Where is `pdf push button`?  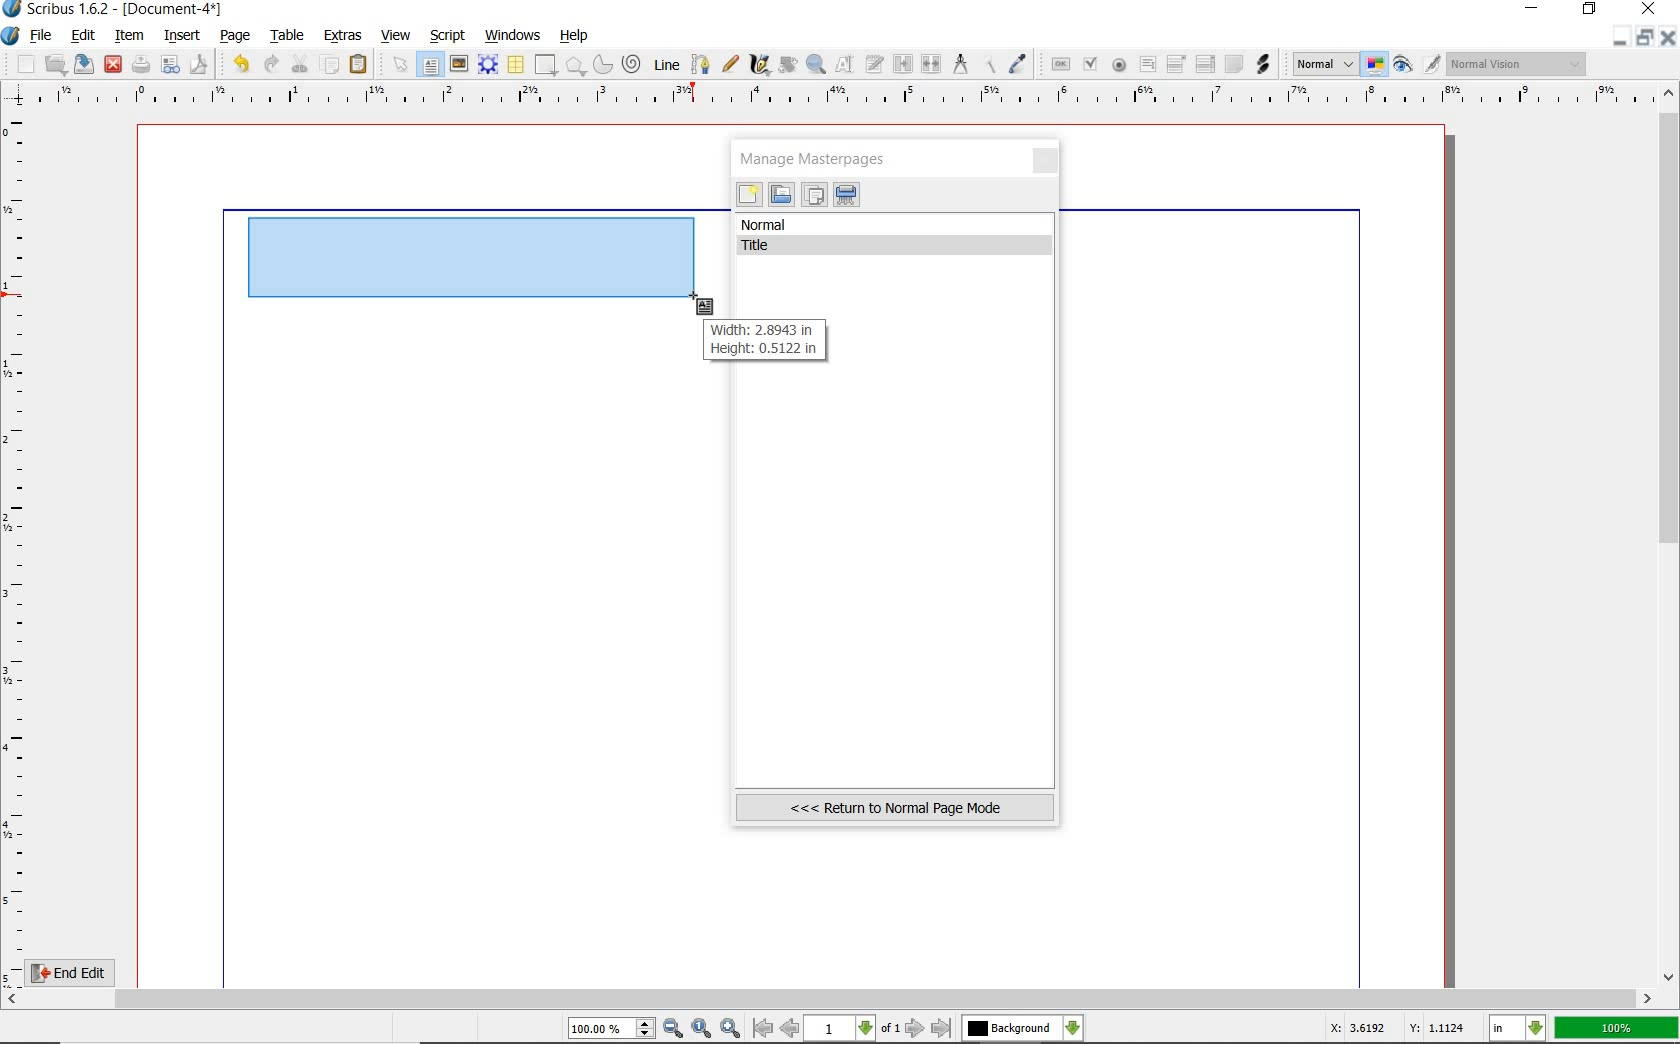 pdf push button is located at coordinates (1057, 63).